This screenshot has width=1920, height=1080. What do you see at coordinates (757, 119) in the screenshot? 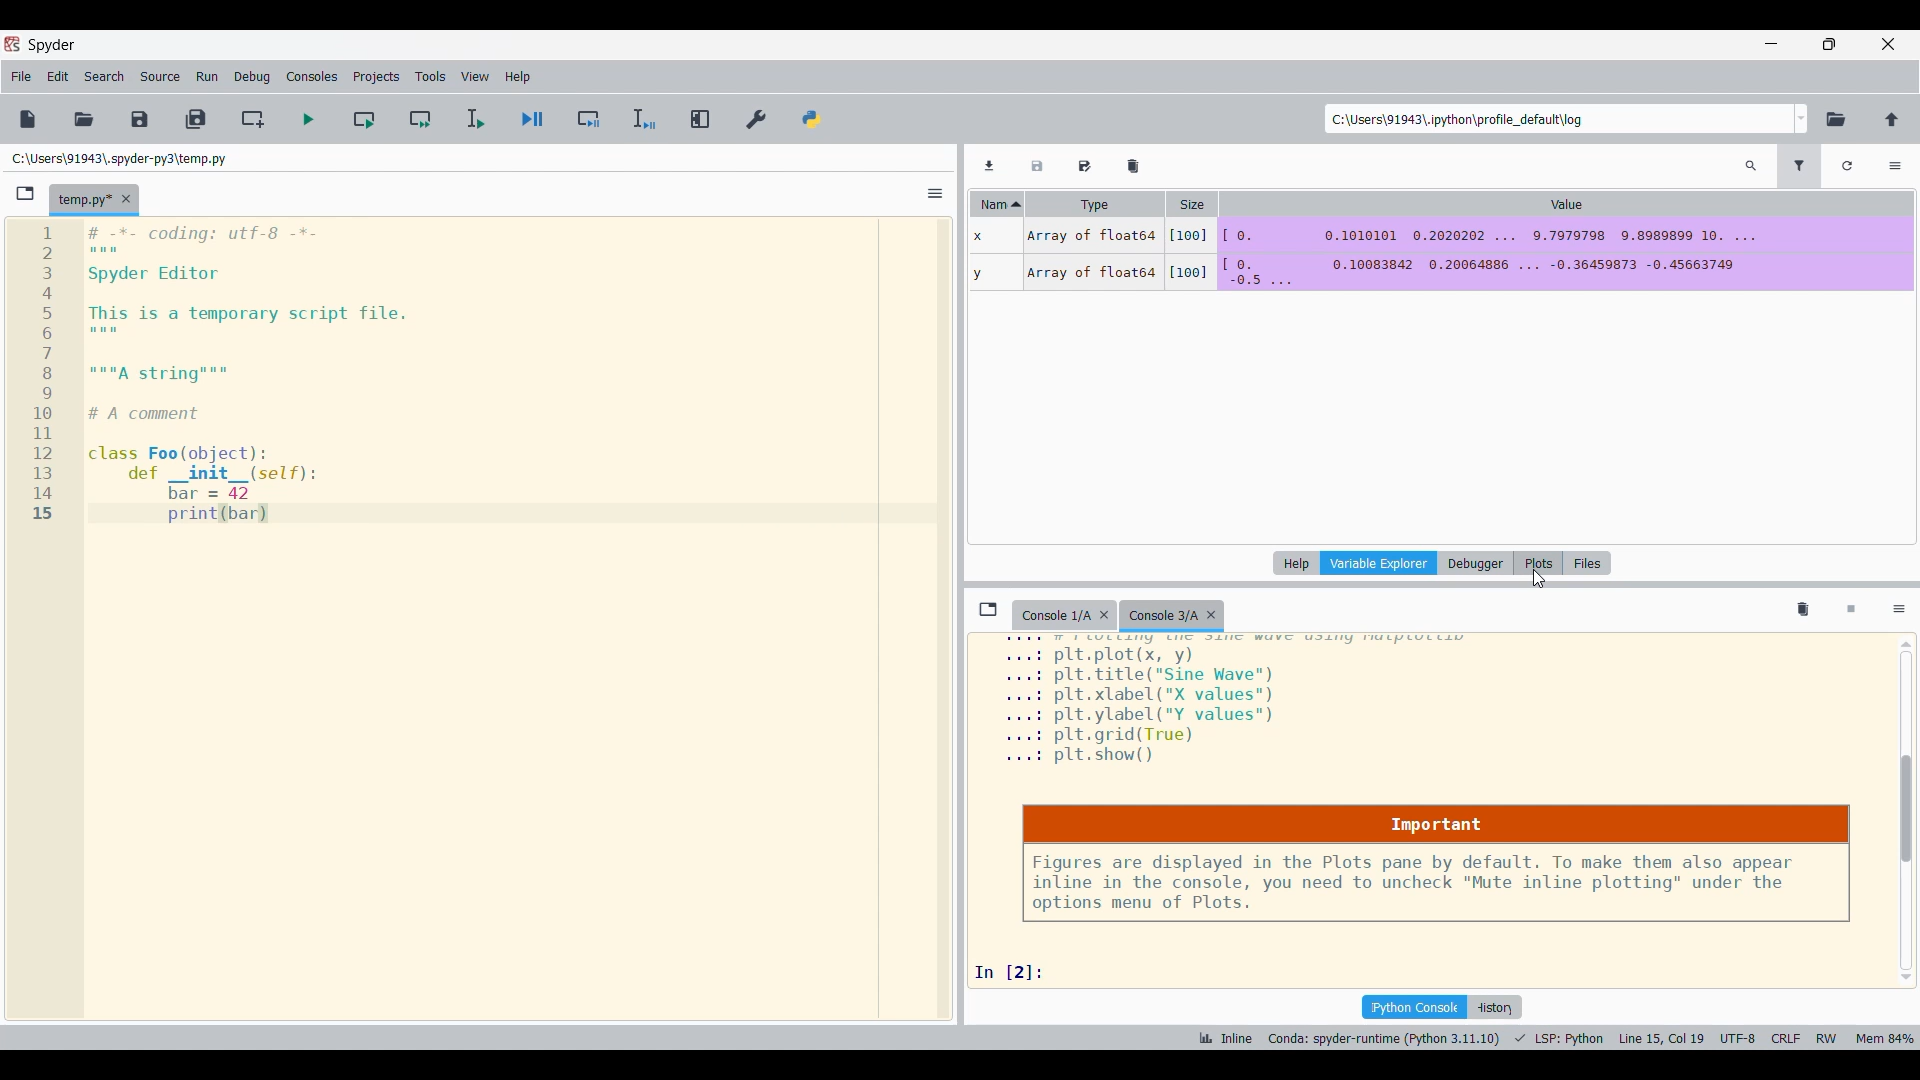
I see `Preferences` at bounding box center [757, 119].